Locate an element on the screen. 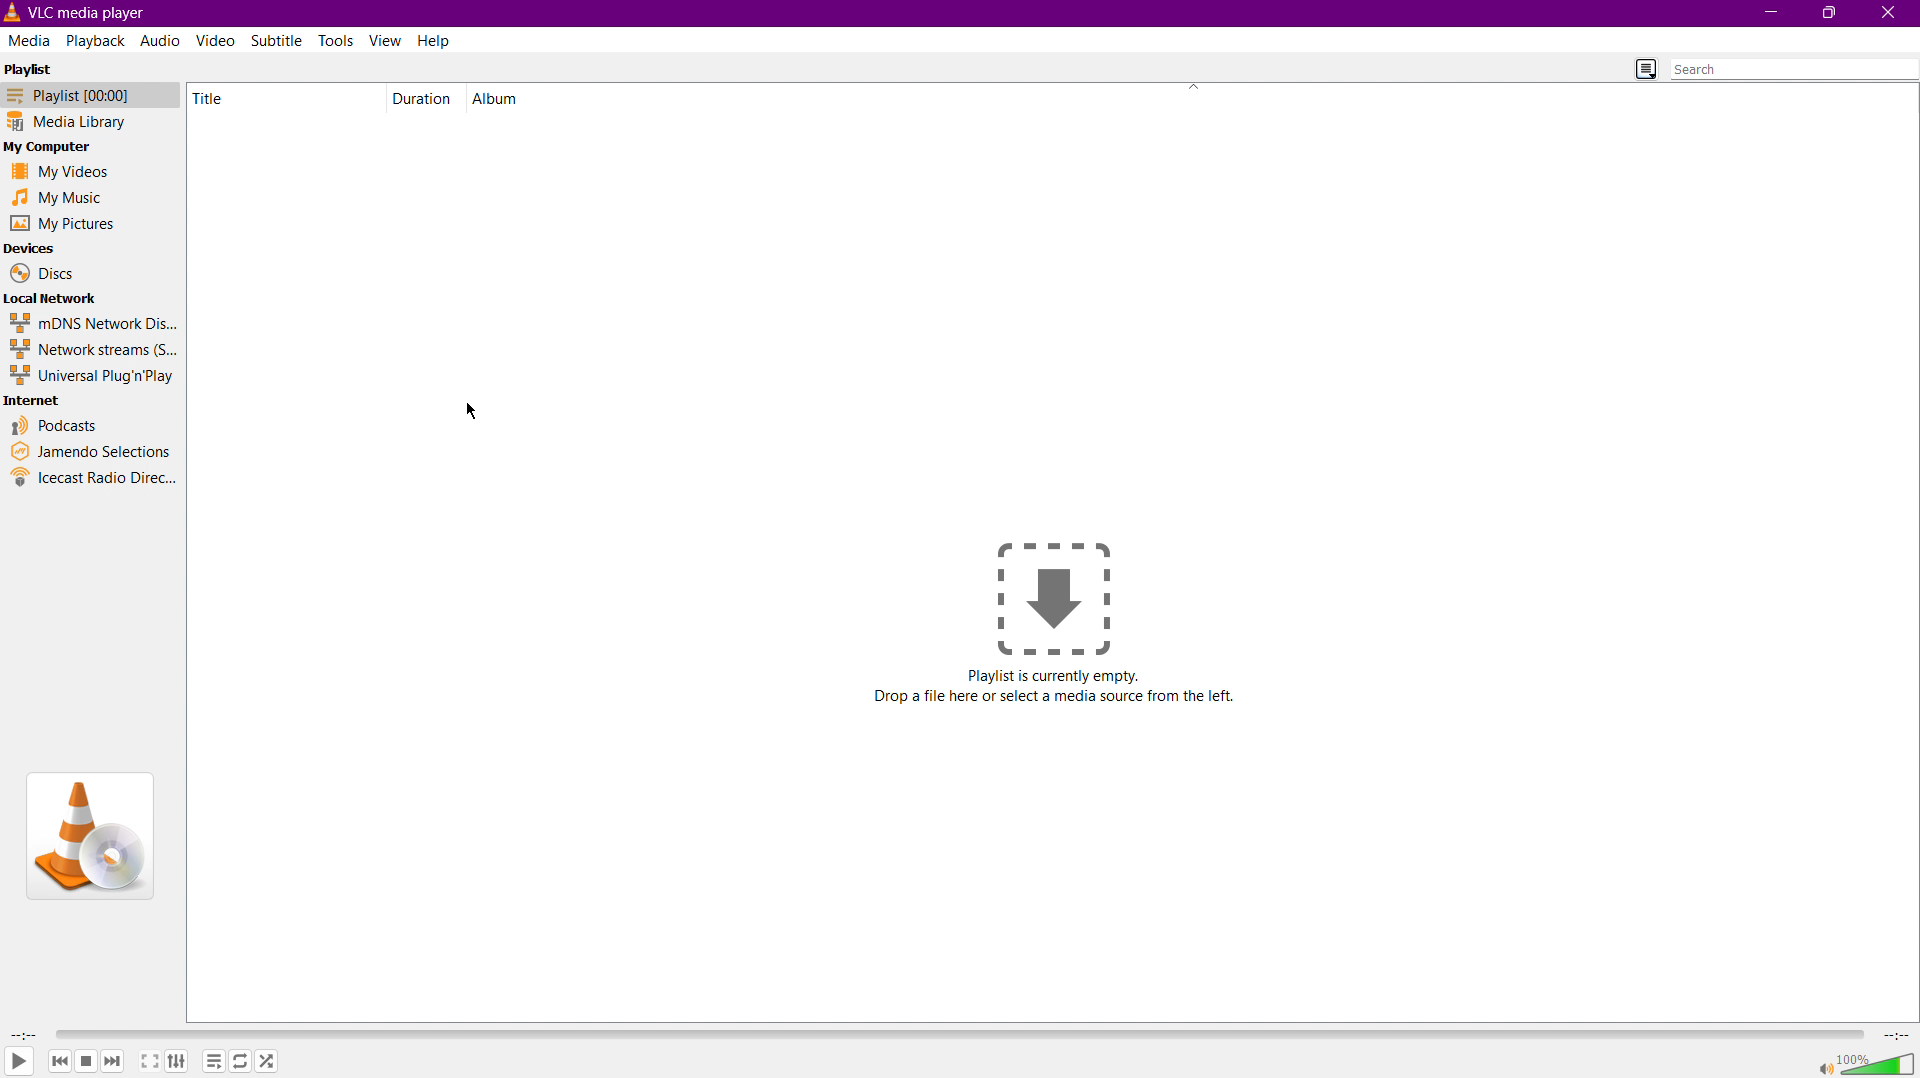 The image size is (1920, 1078). Discs is located at coordinates (38, 273).